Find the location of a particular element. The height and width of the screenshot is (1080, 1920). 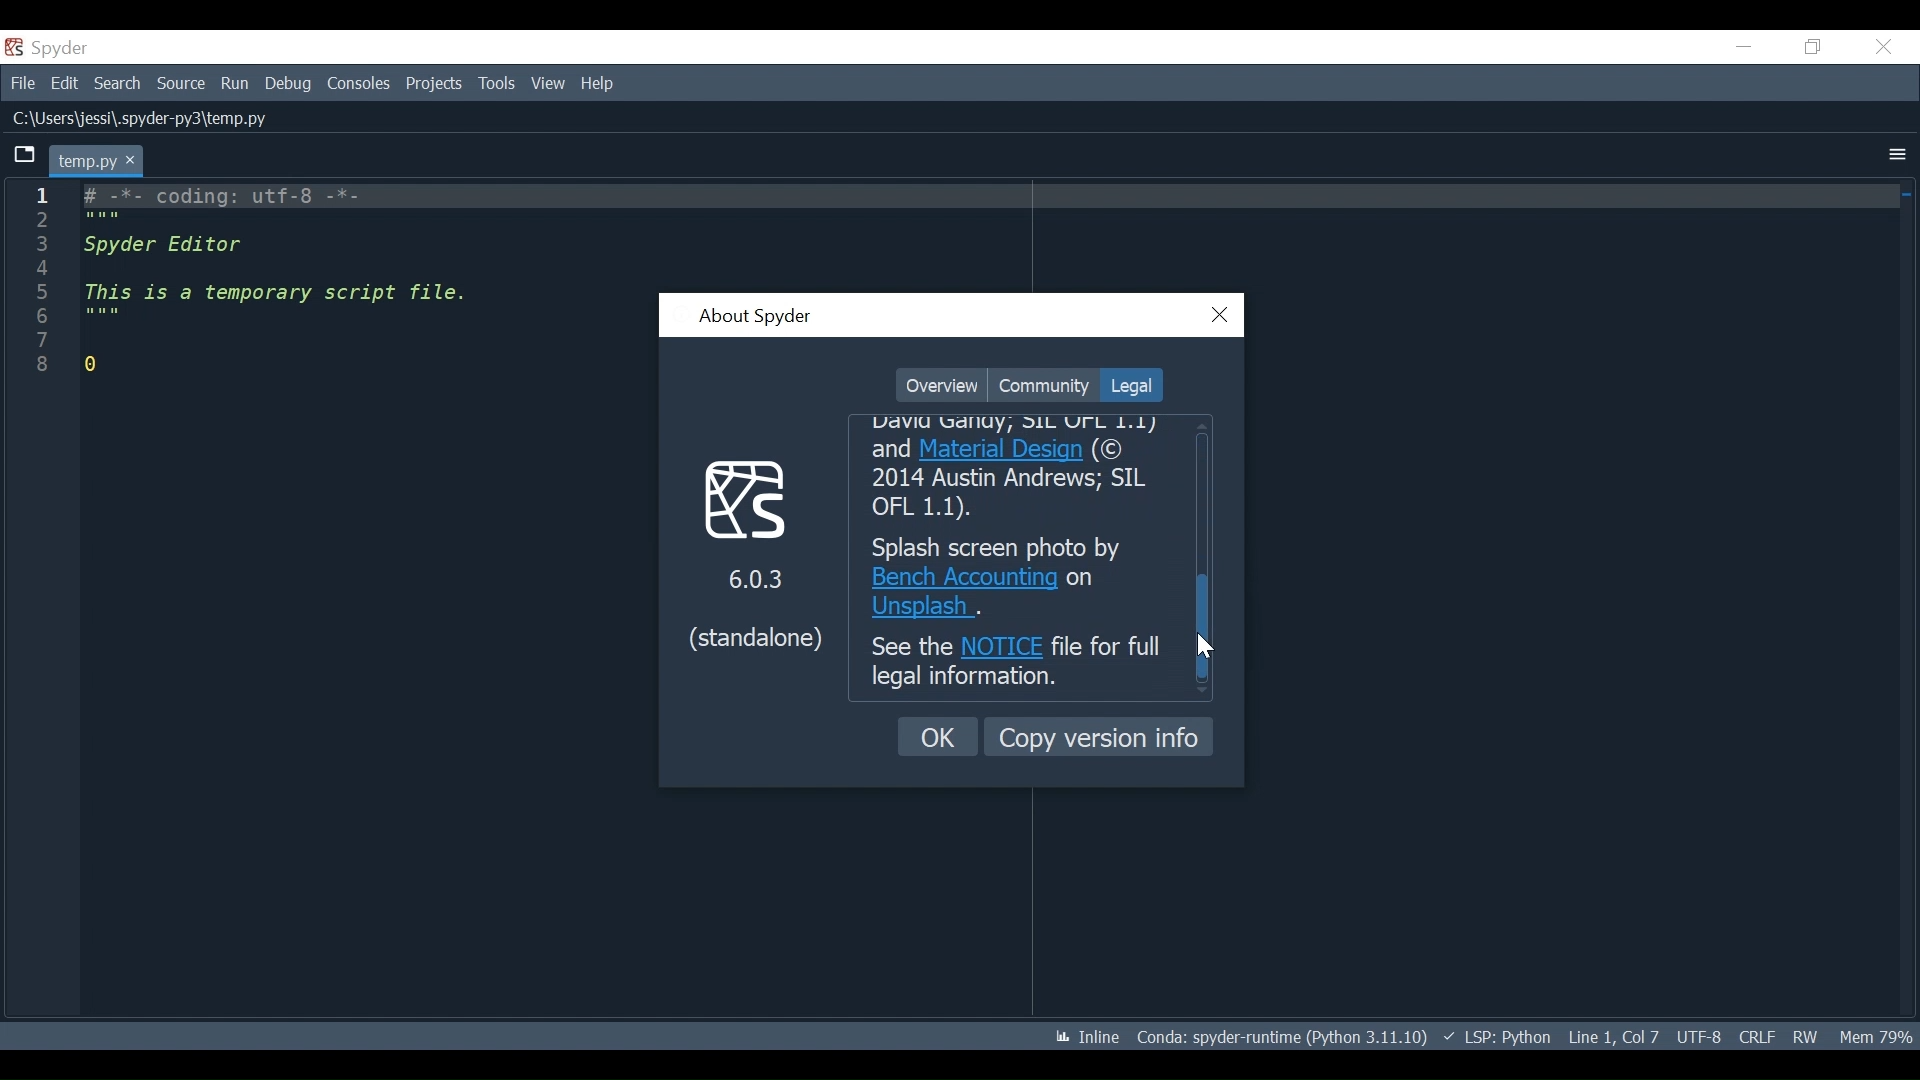

Restore is located at coordinates (1814, 46).